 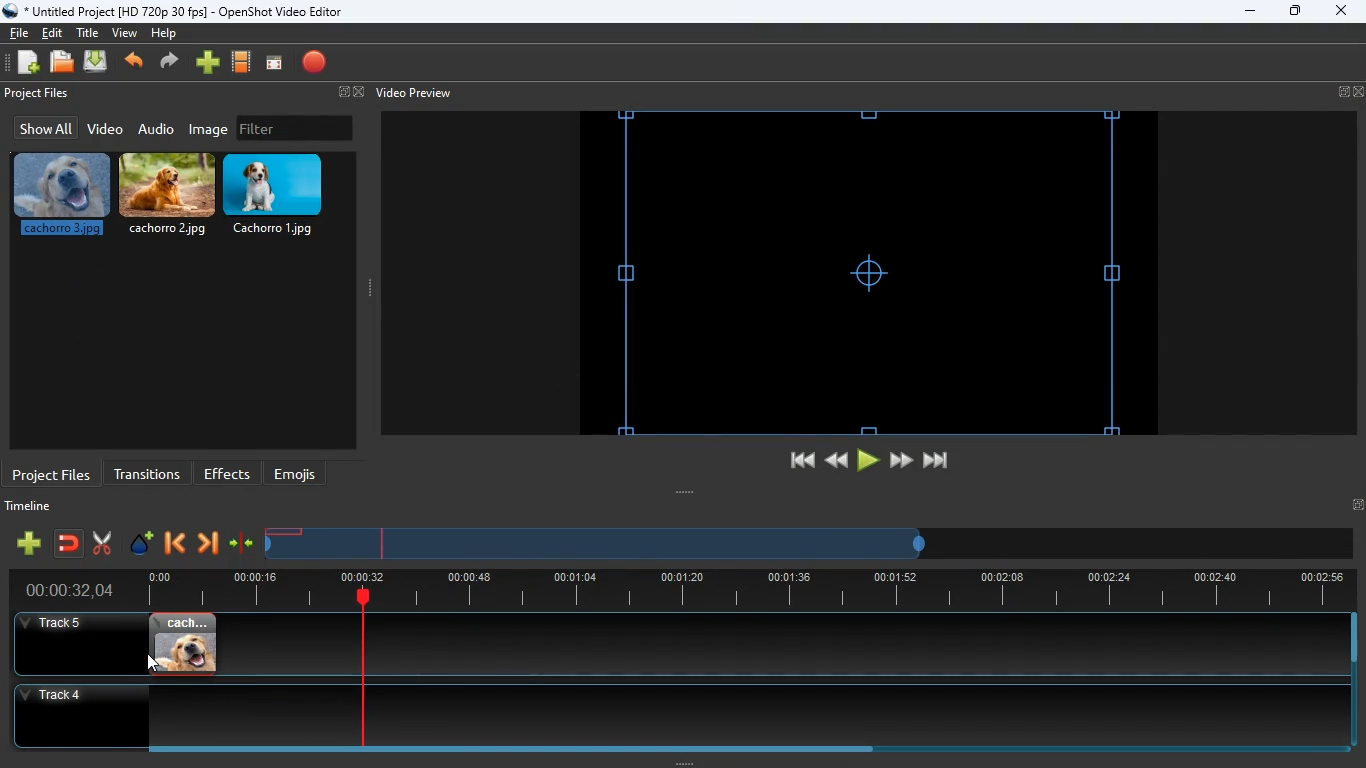 What do you see at coordinates (163, 36) in the screenshot?
I see `help` at bounding box center [163, 36].